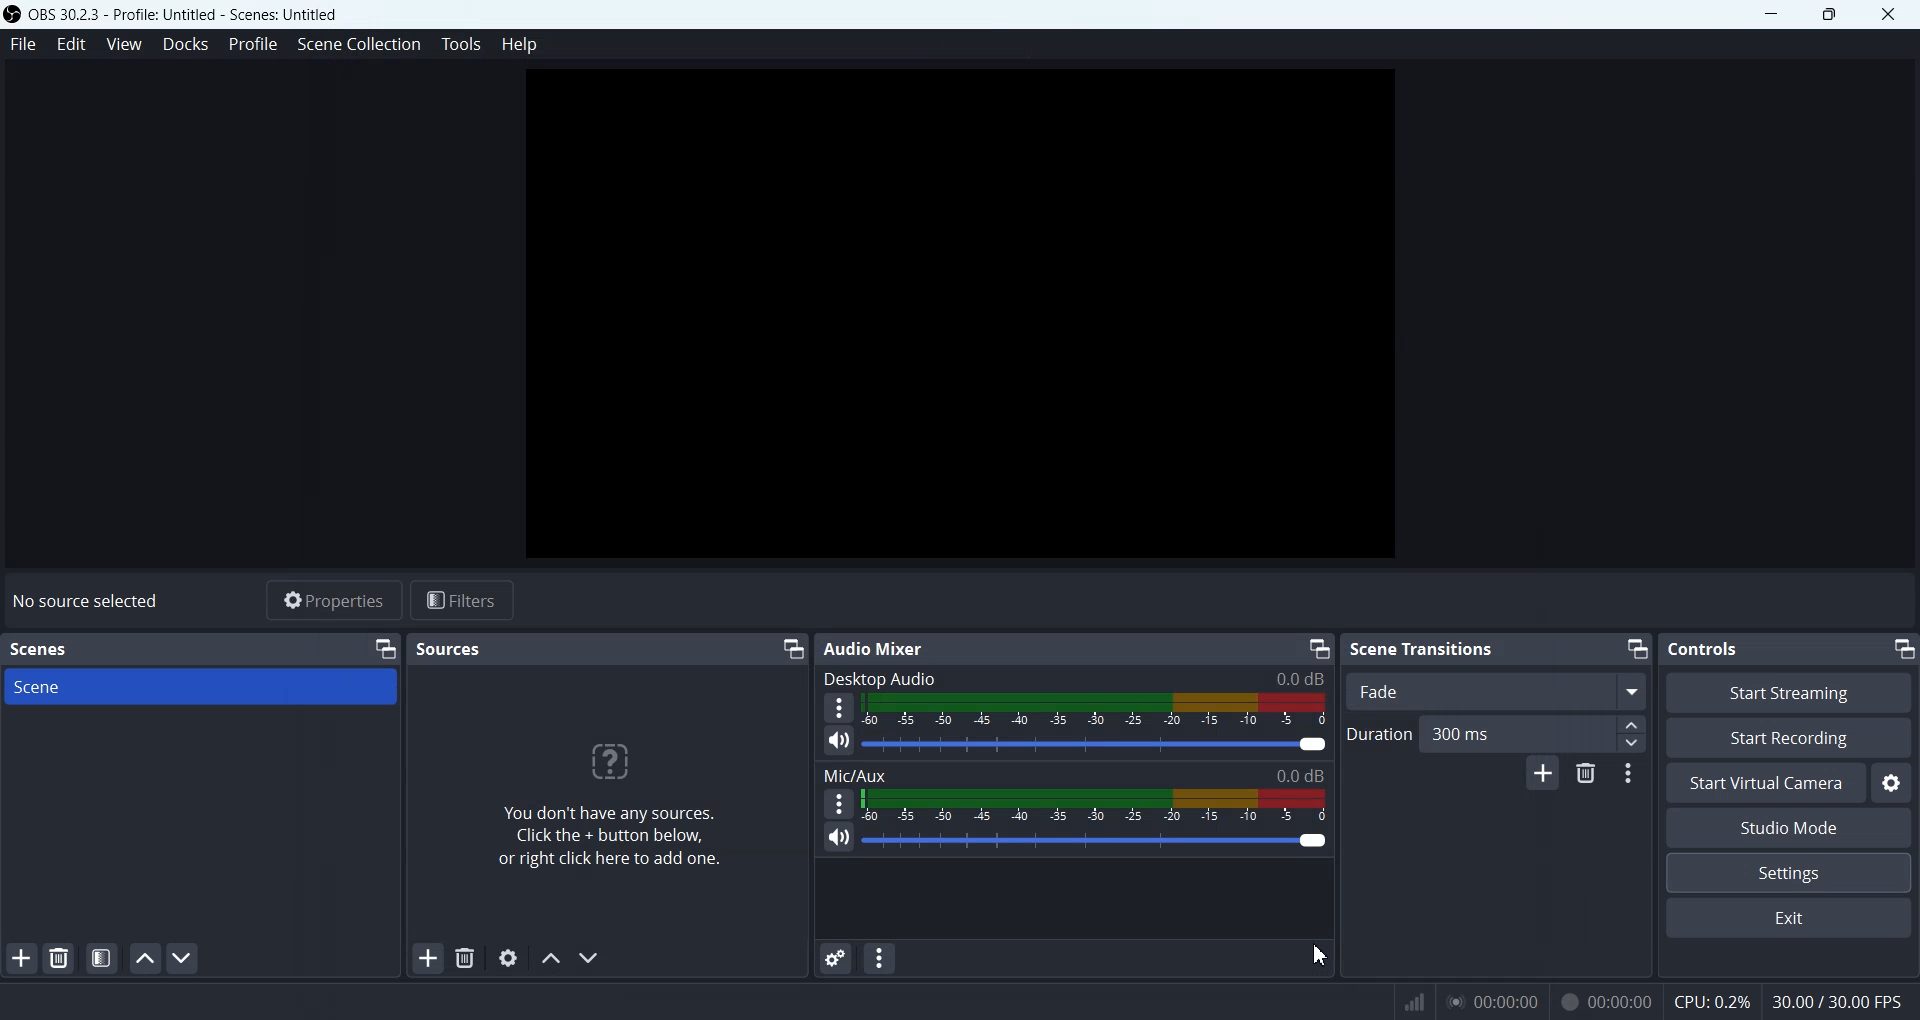 The width and height of the screenshot is (1920, 1020). Describe the element at coordinates (449, 648) in the screenshot. I see `Sources` at that location.